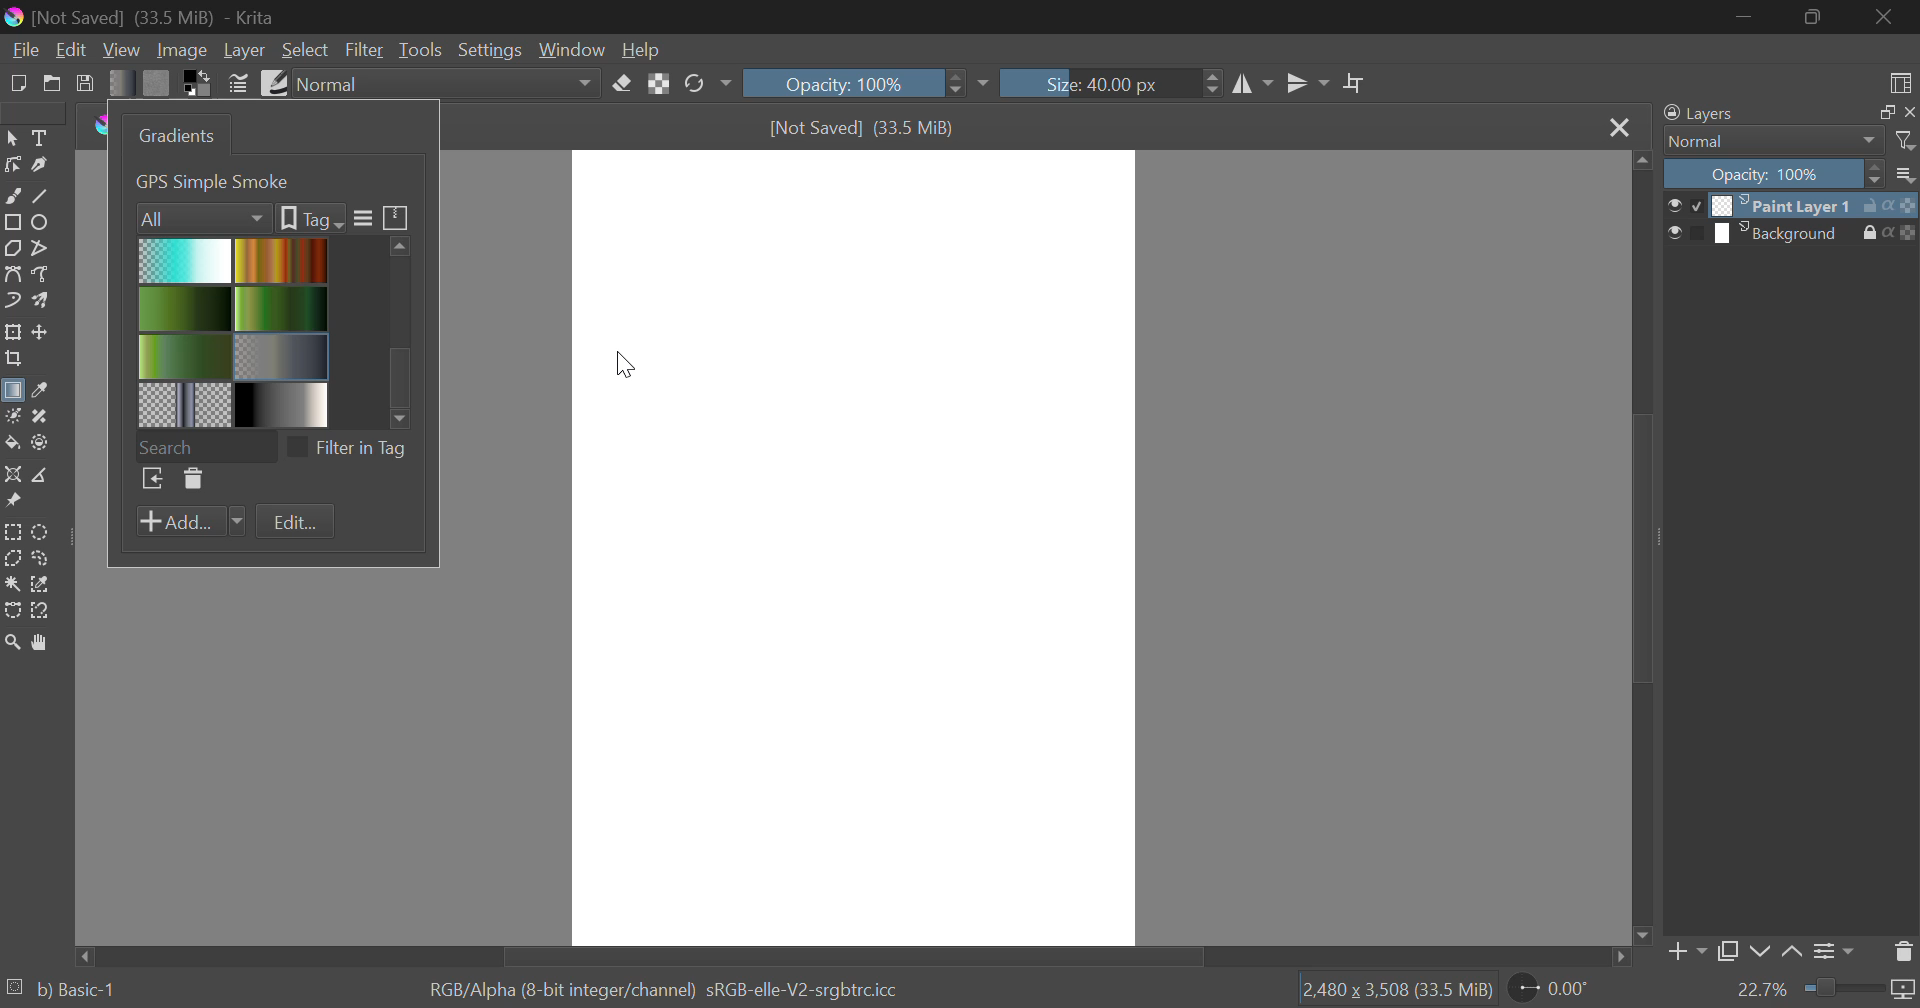 The width and height of the screenshot is (1920, 1008). What do you see at coordinates (205, 444) in the screenshot?
I see `Search` at bounding box center [205, 444].